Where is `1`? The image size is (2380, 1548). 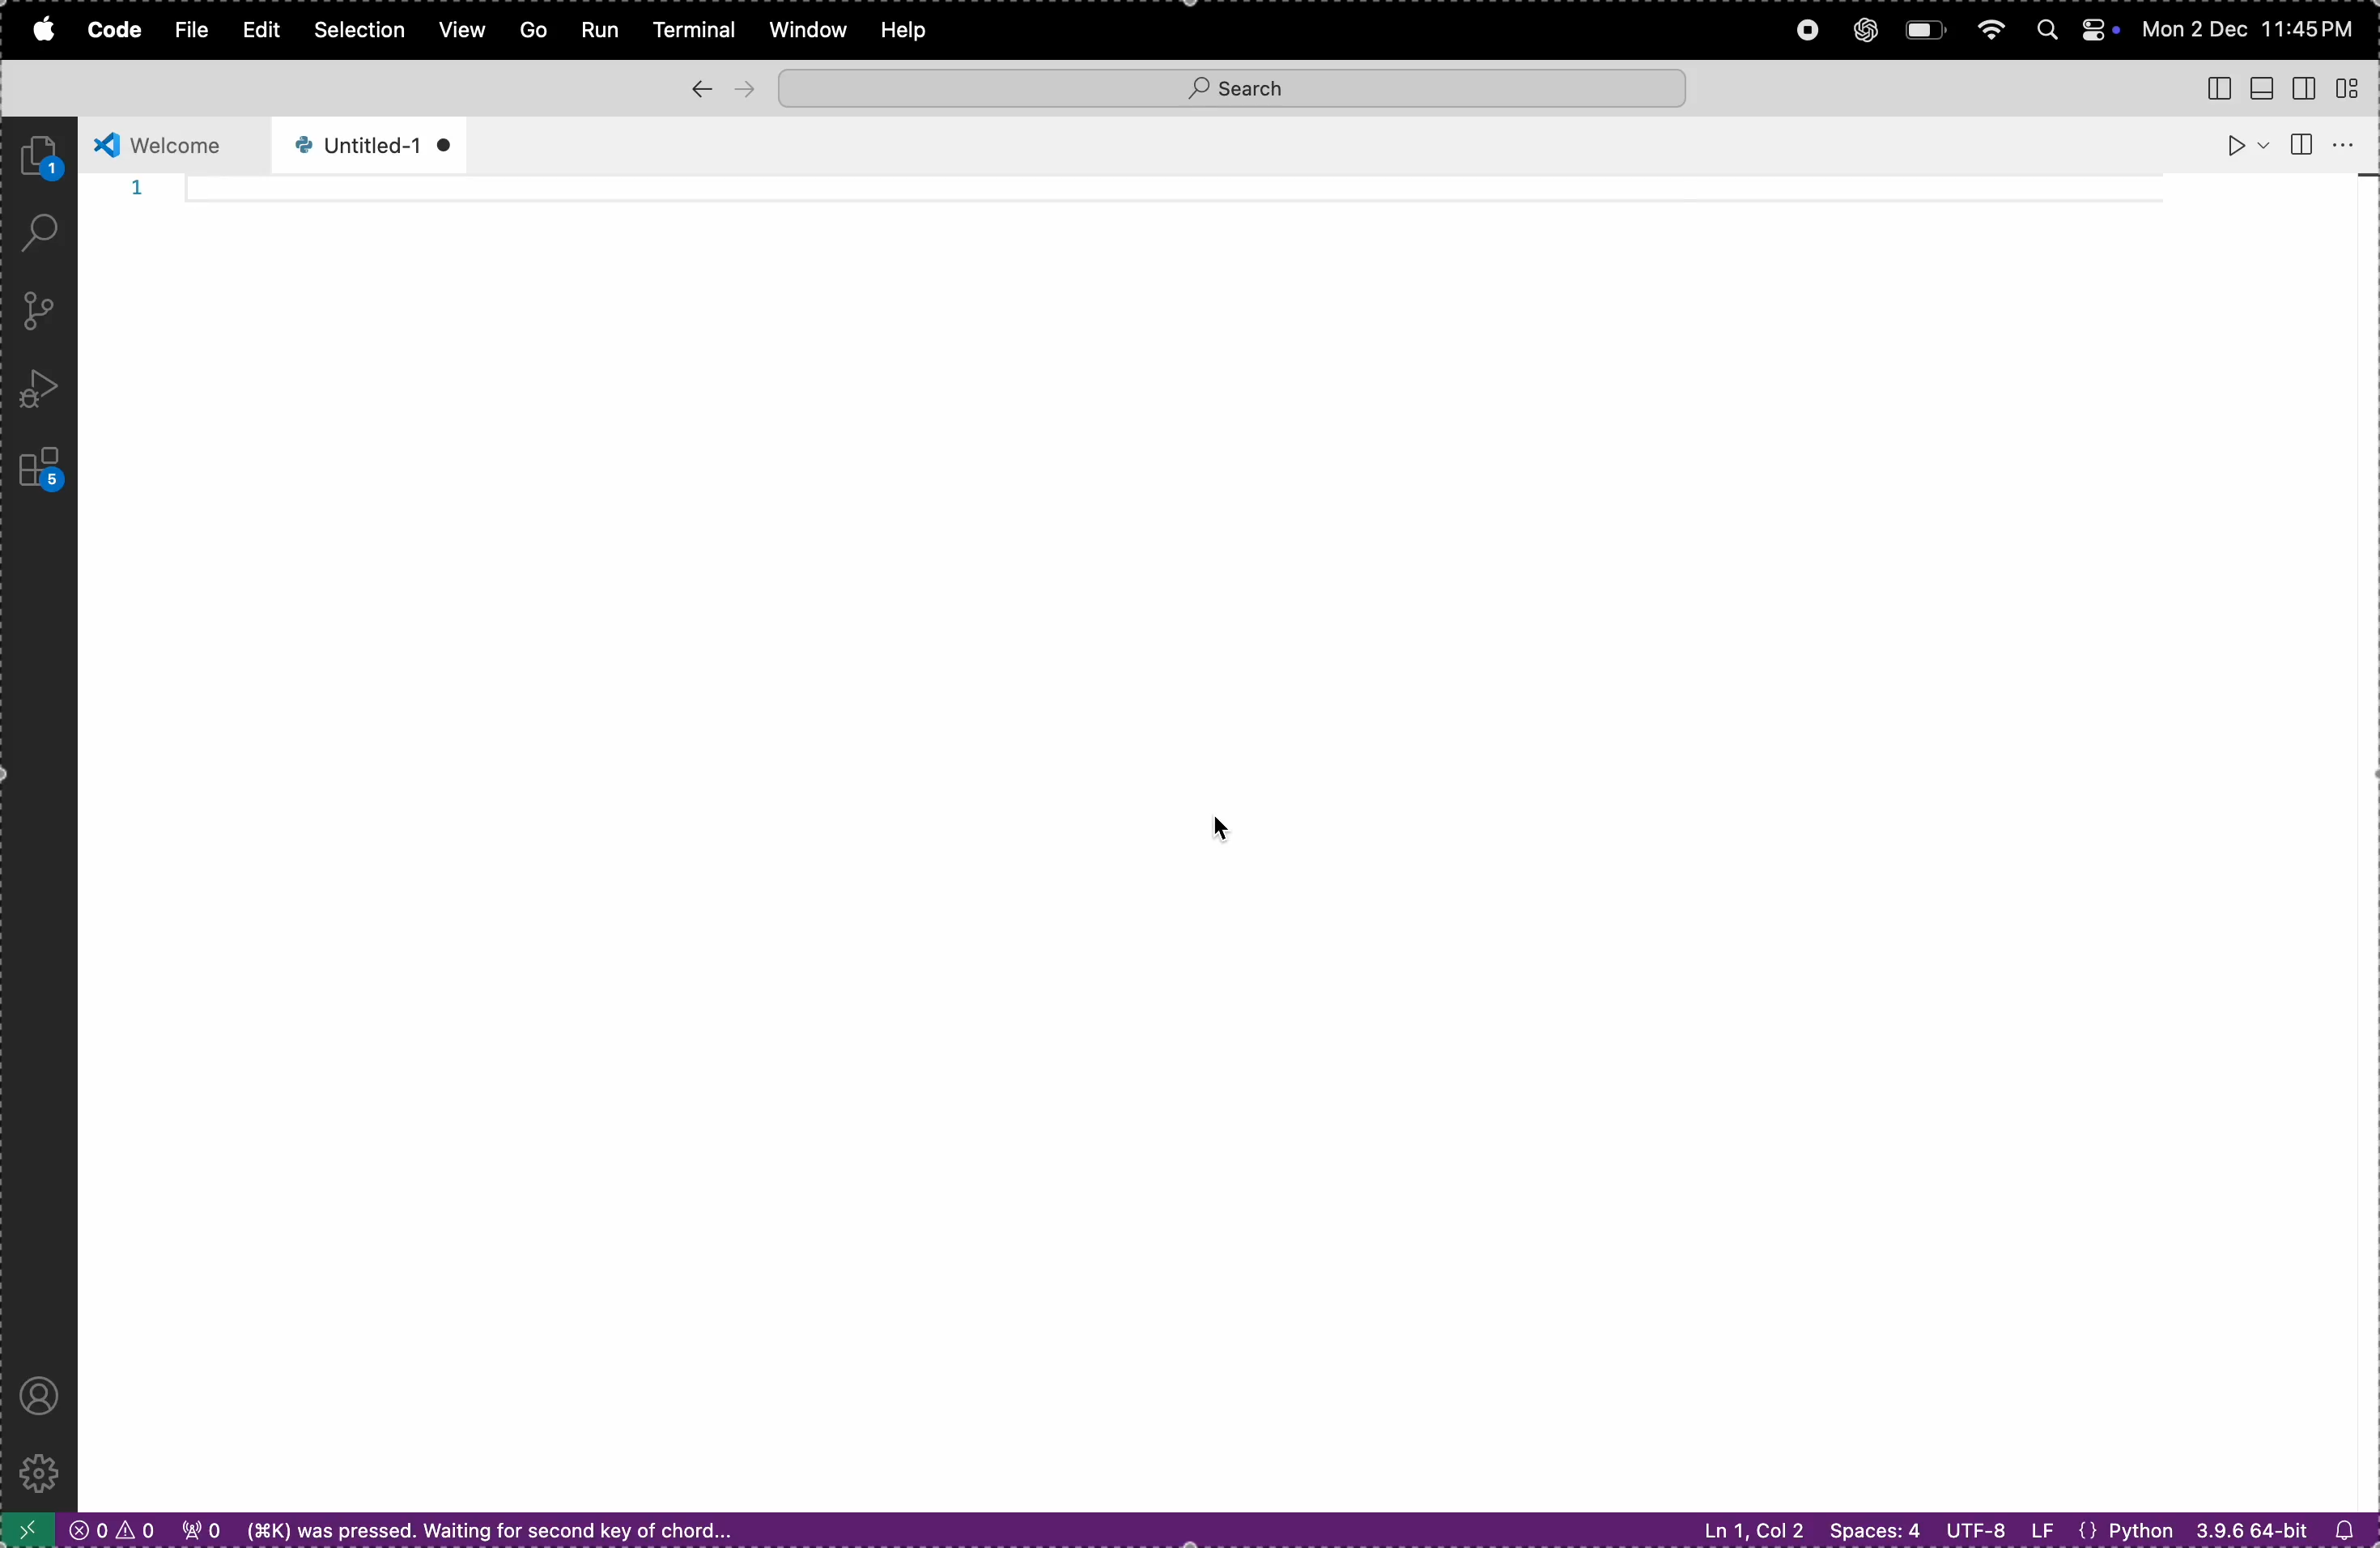 1 is located at coordinates (136, 190).